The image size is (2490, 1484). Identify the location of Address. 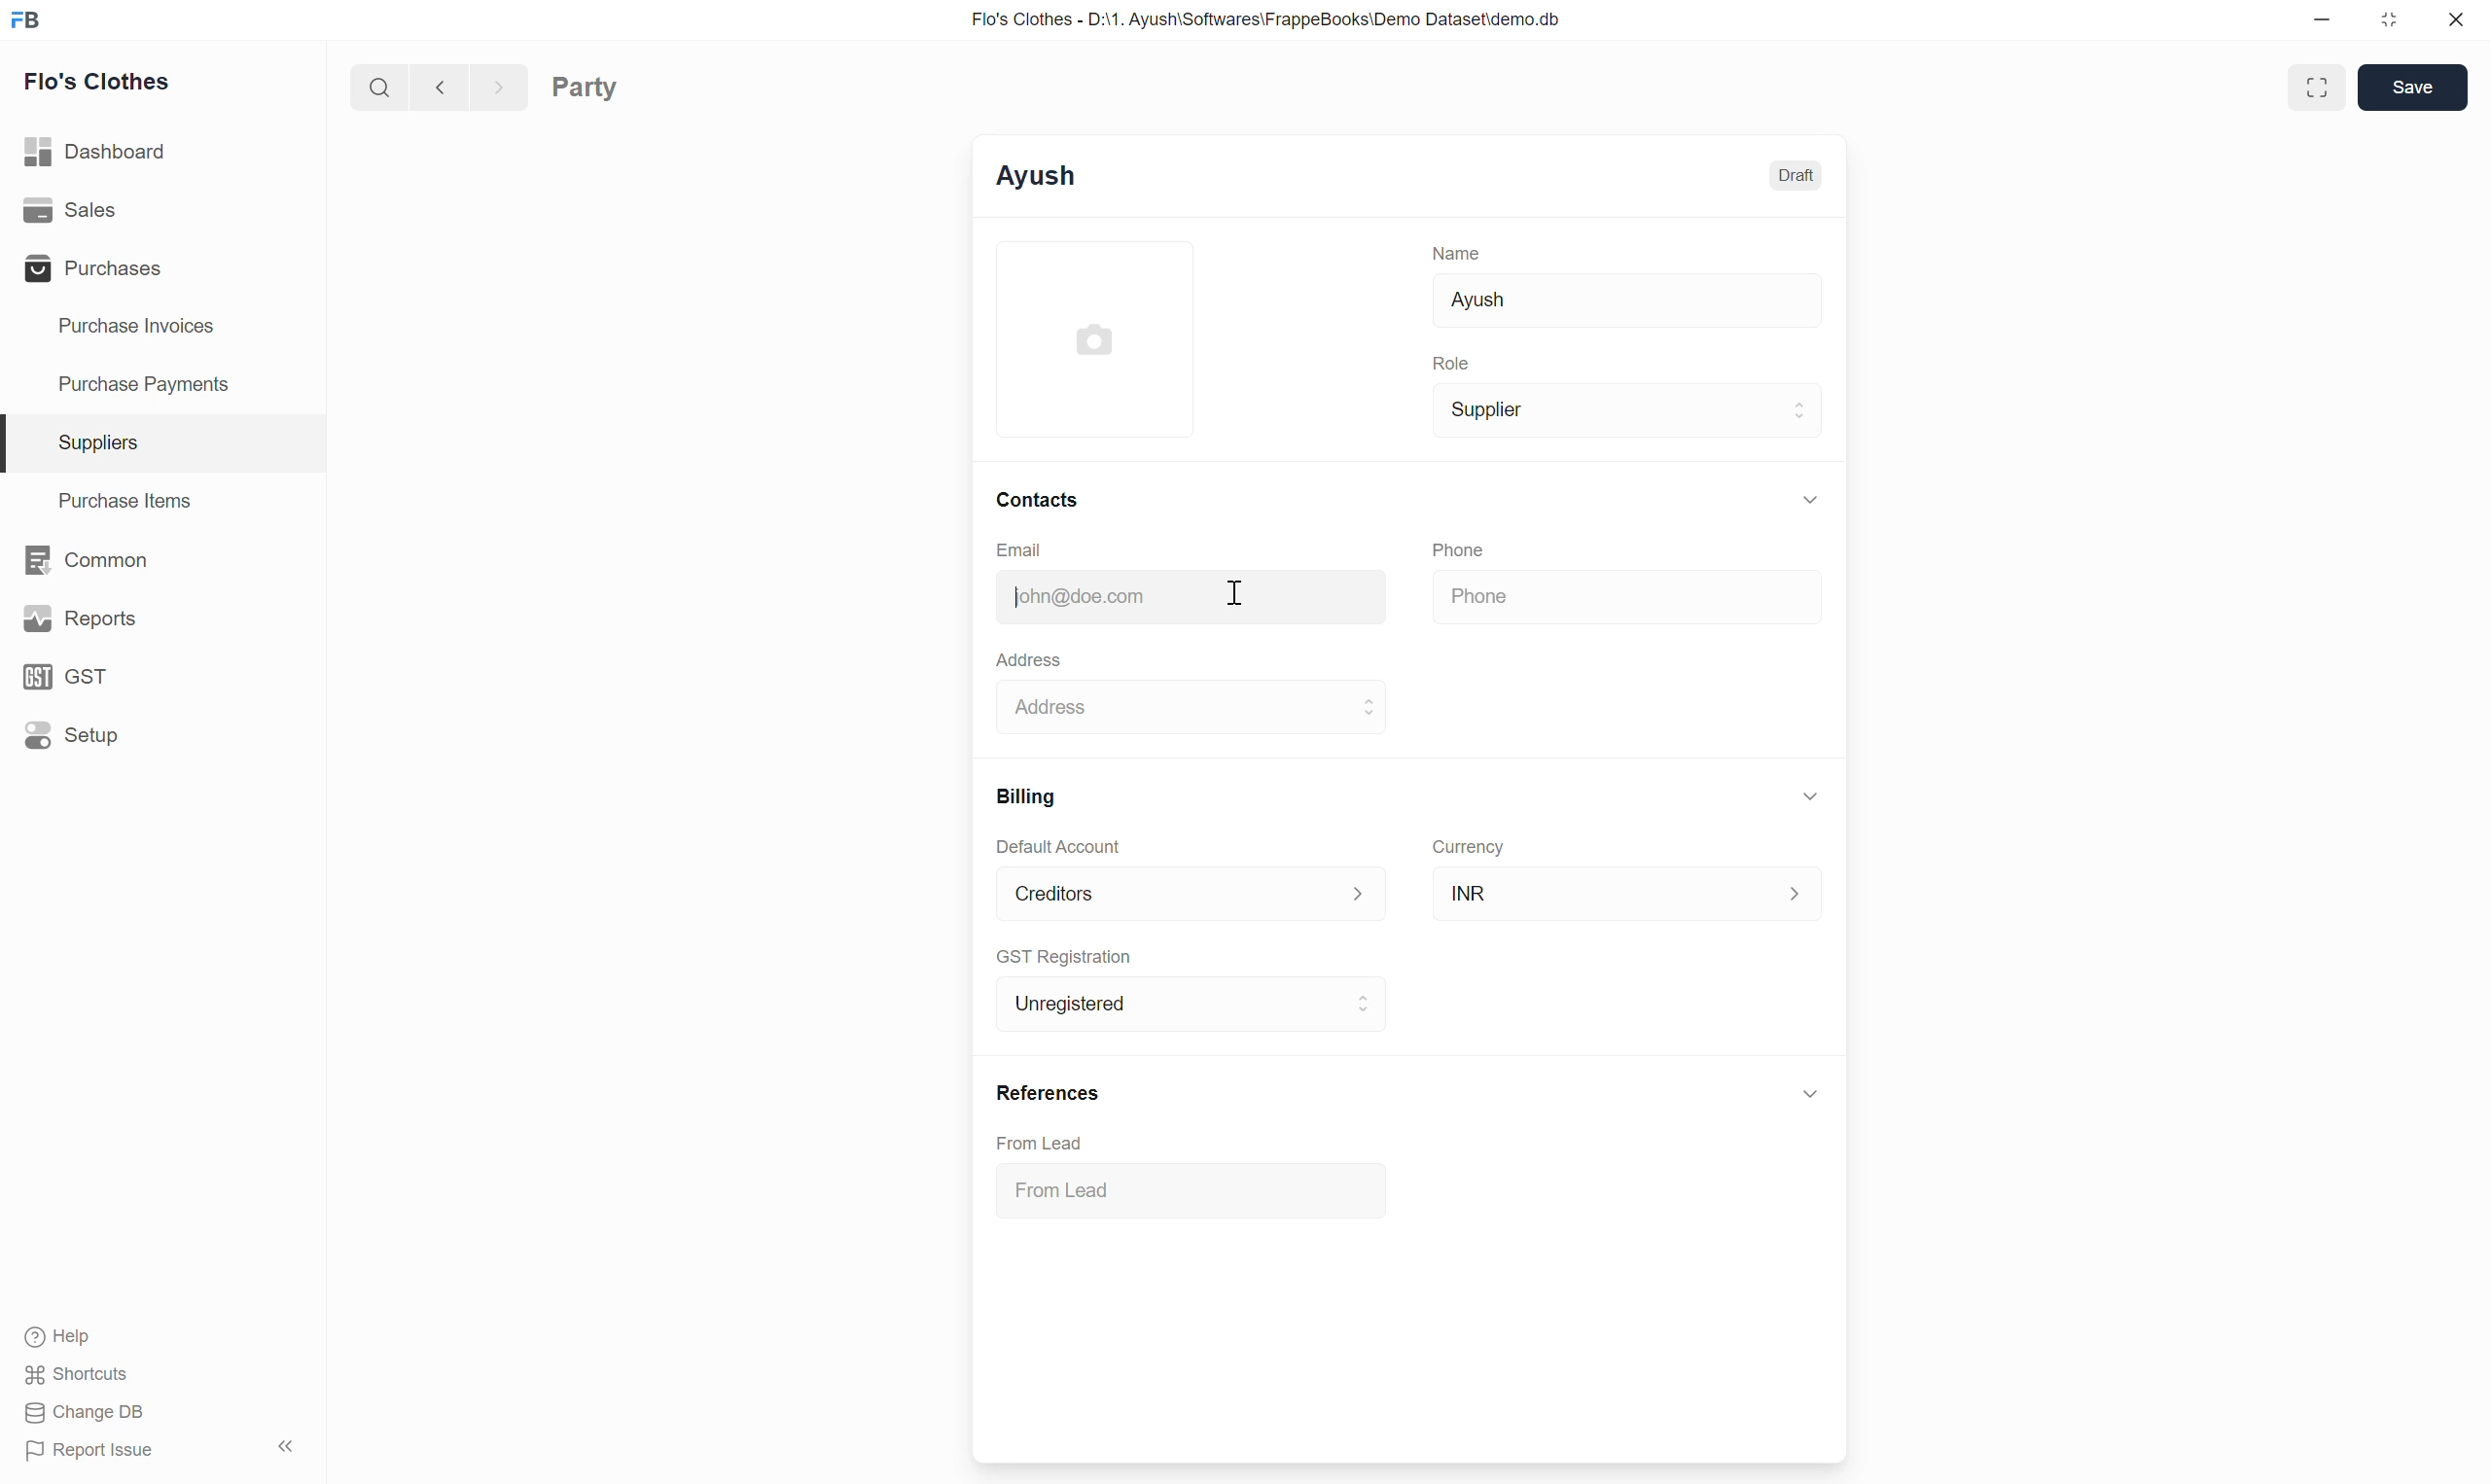
(1029, 659).